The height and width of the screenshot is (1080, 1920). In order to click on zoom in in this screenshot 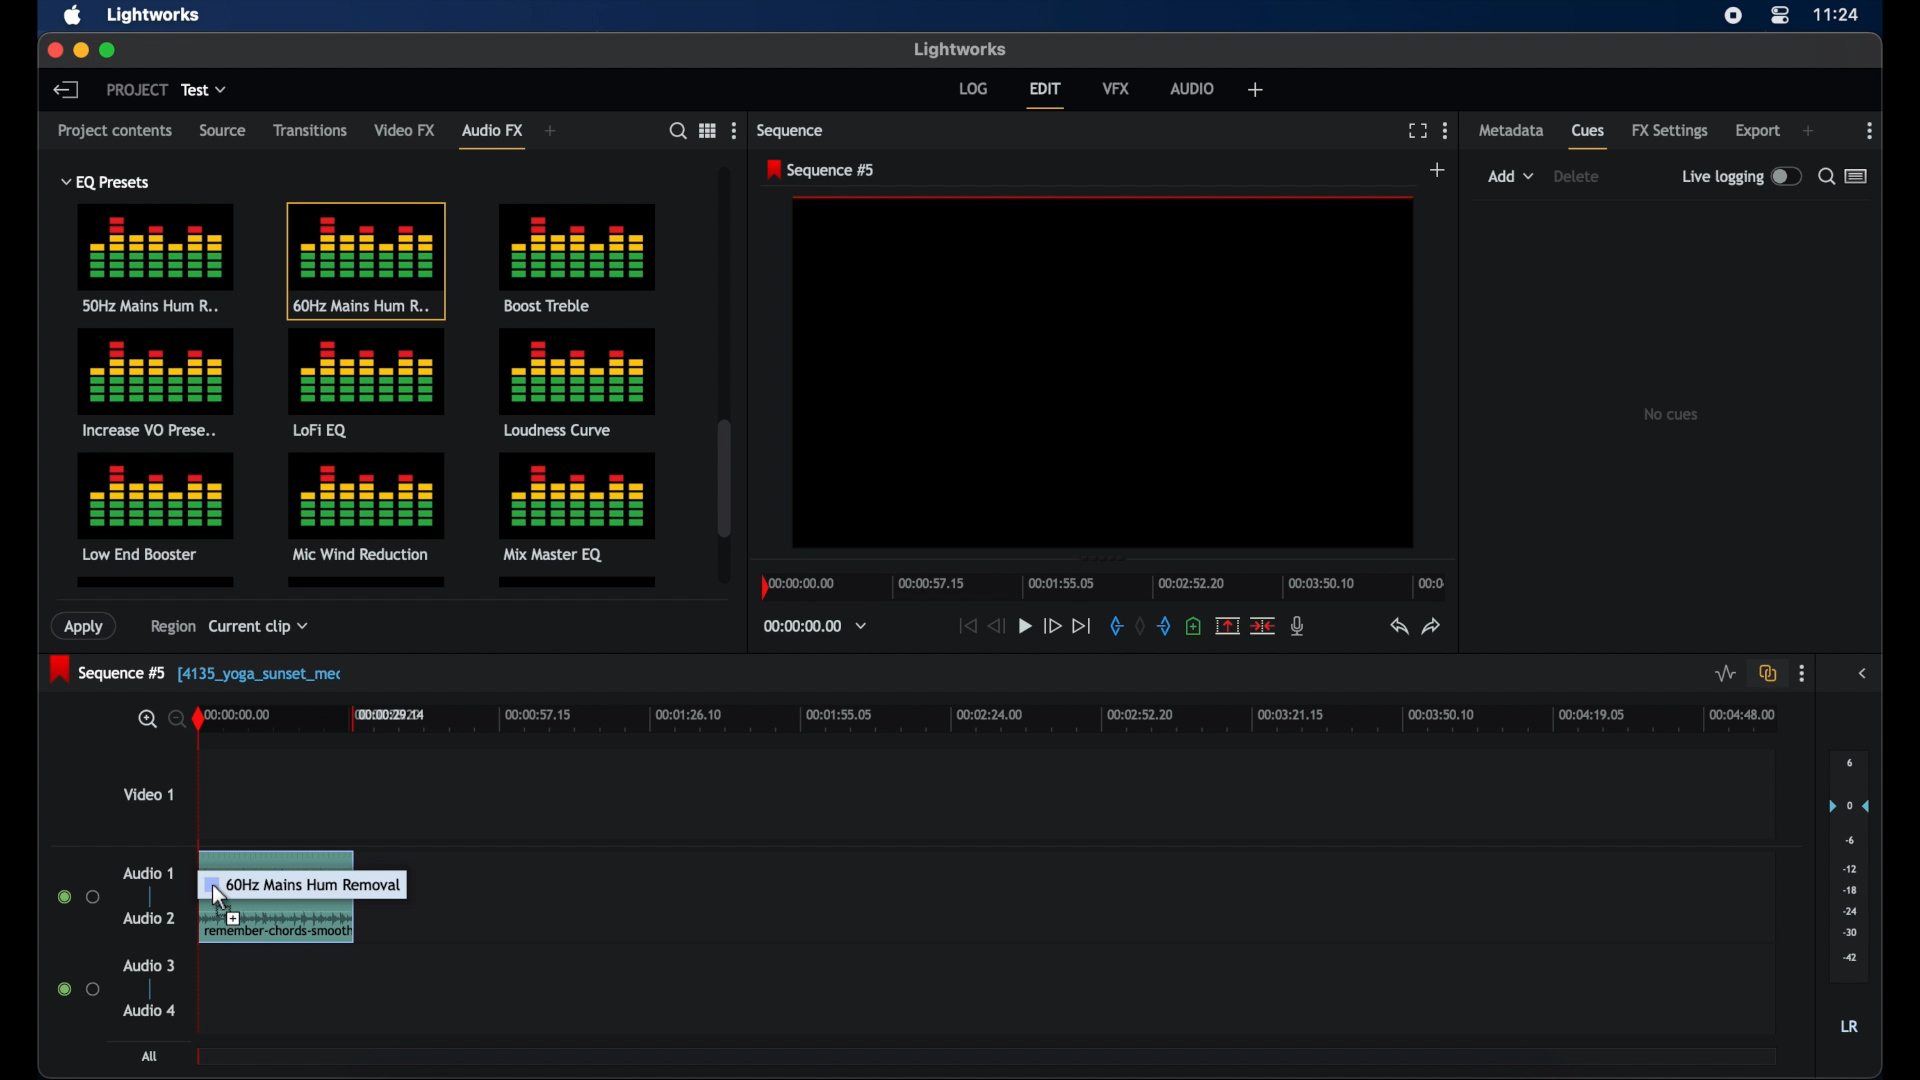, I will do `click(144, 719)`.